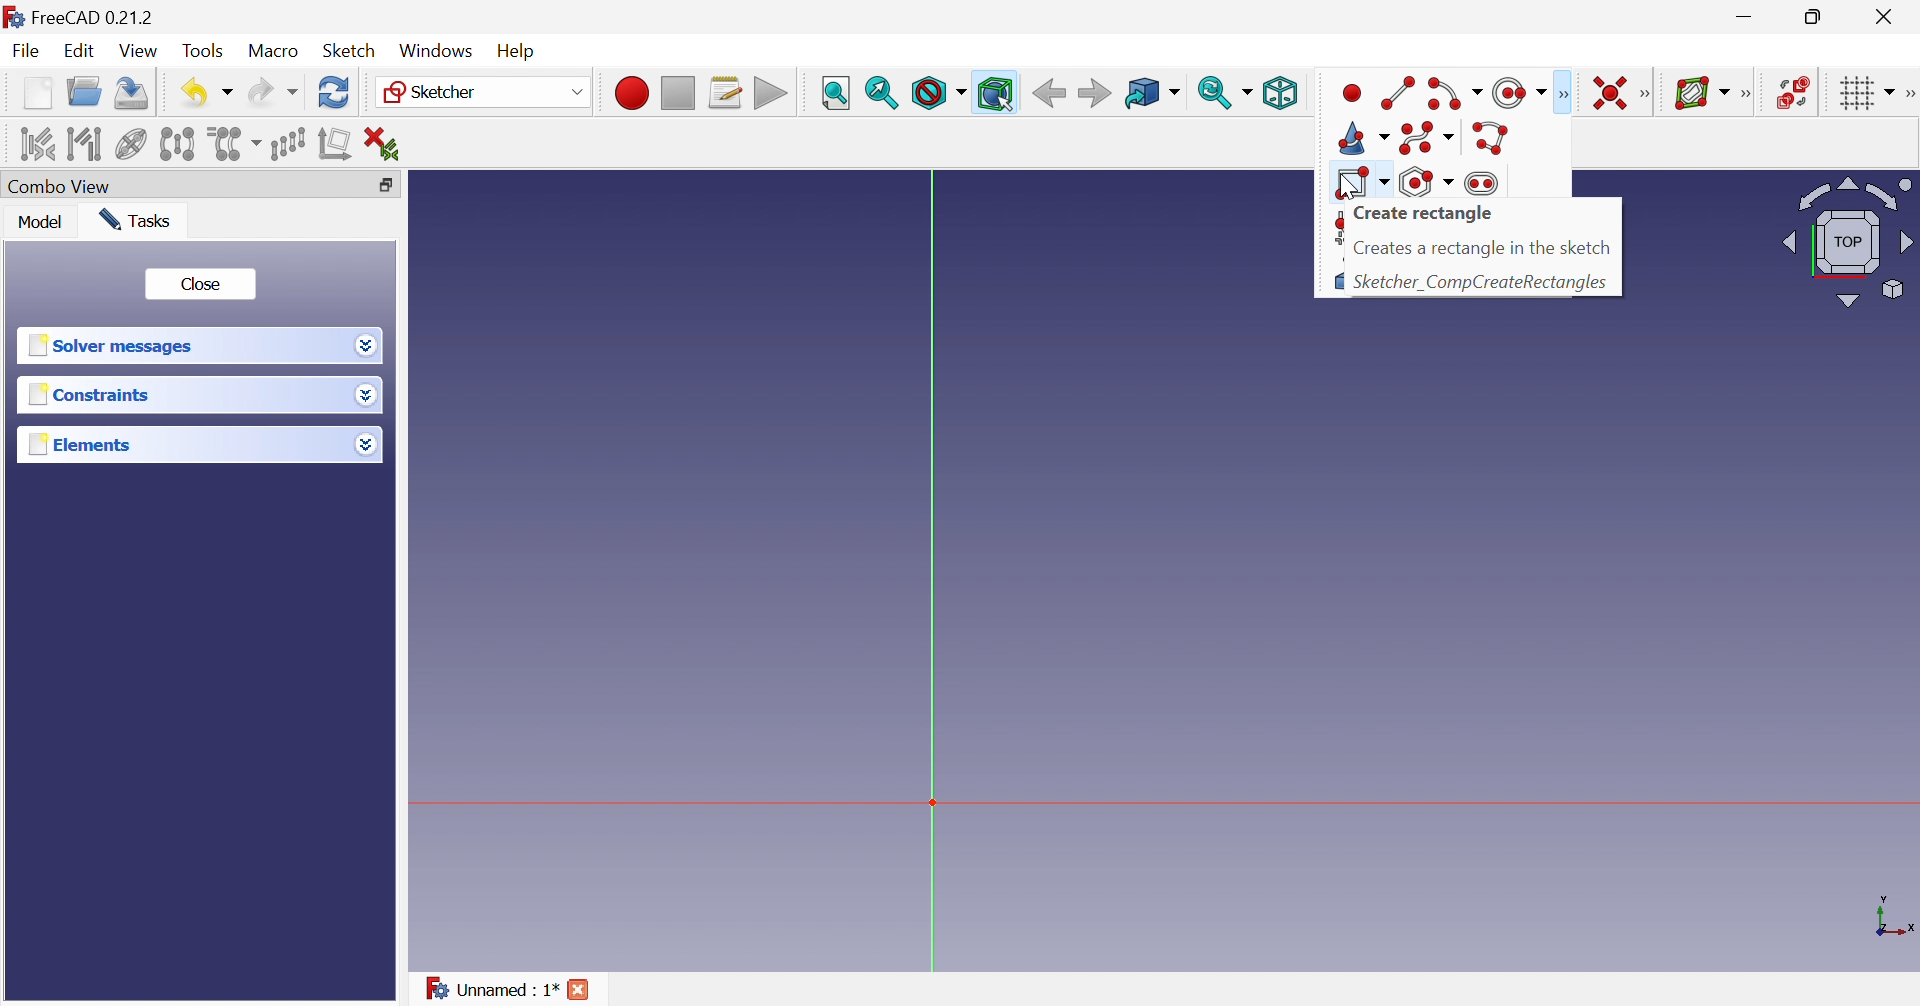 Image resolution: width=1920 pixels, height=1006 pixels. Describe the element at coordinates (109, 344) in the screenshot. I see `Solver messages` at that location.